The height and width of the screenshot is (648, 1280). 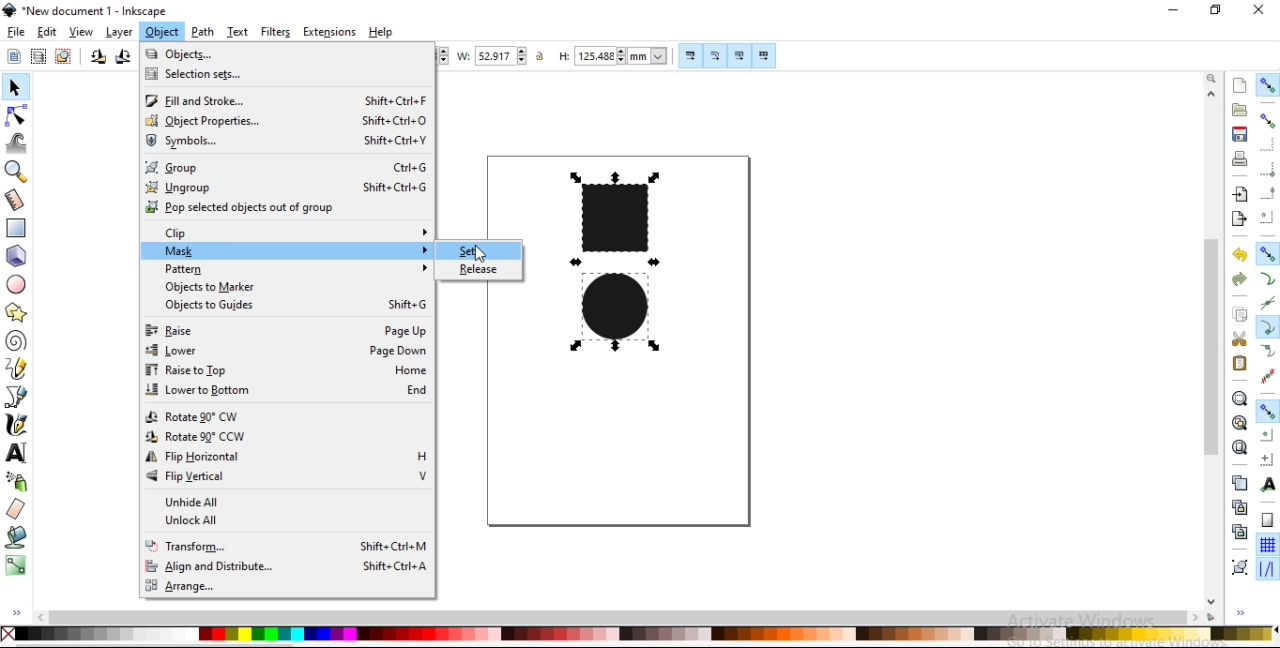 I want to click on create a new document, so click(x=1241, y=85).